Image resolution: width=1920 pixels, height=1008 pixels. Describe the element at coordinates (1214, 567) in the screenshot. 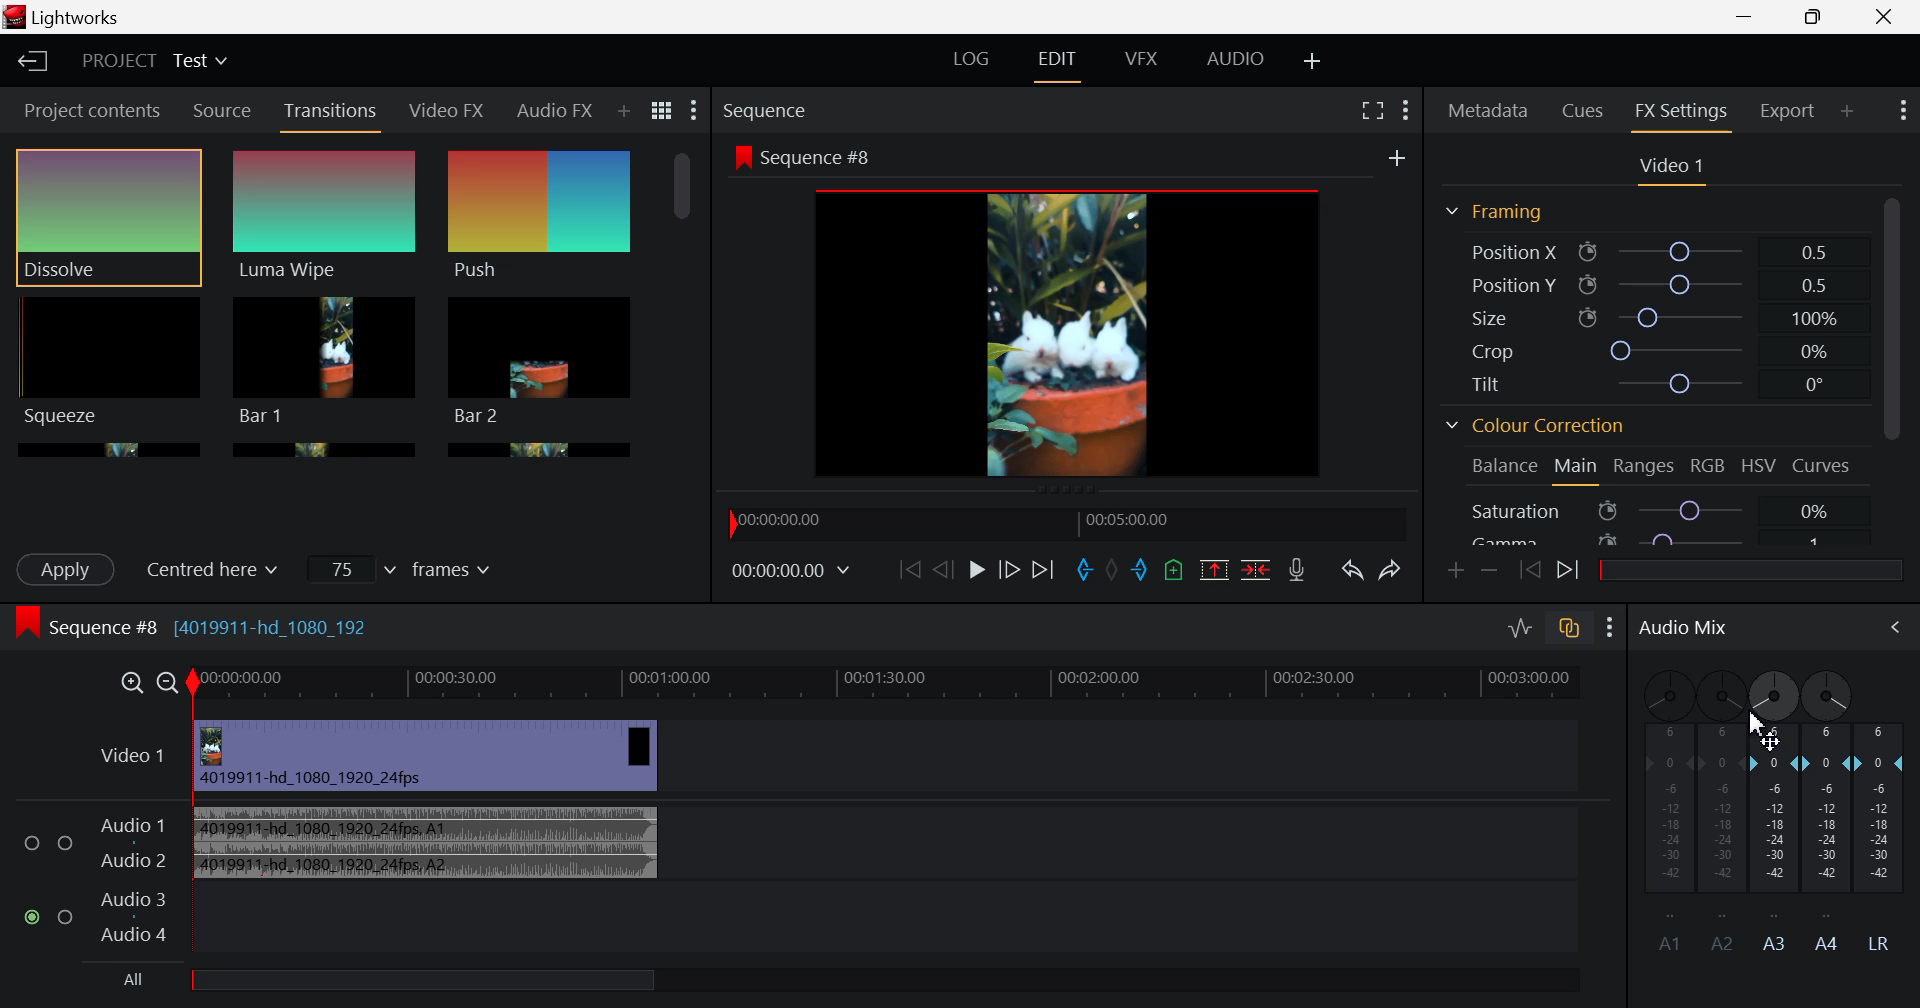

I see `Remove marked section` at that location.